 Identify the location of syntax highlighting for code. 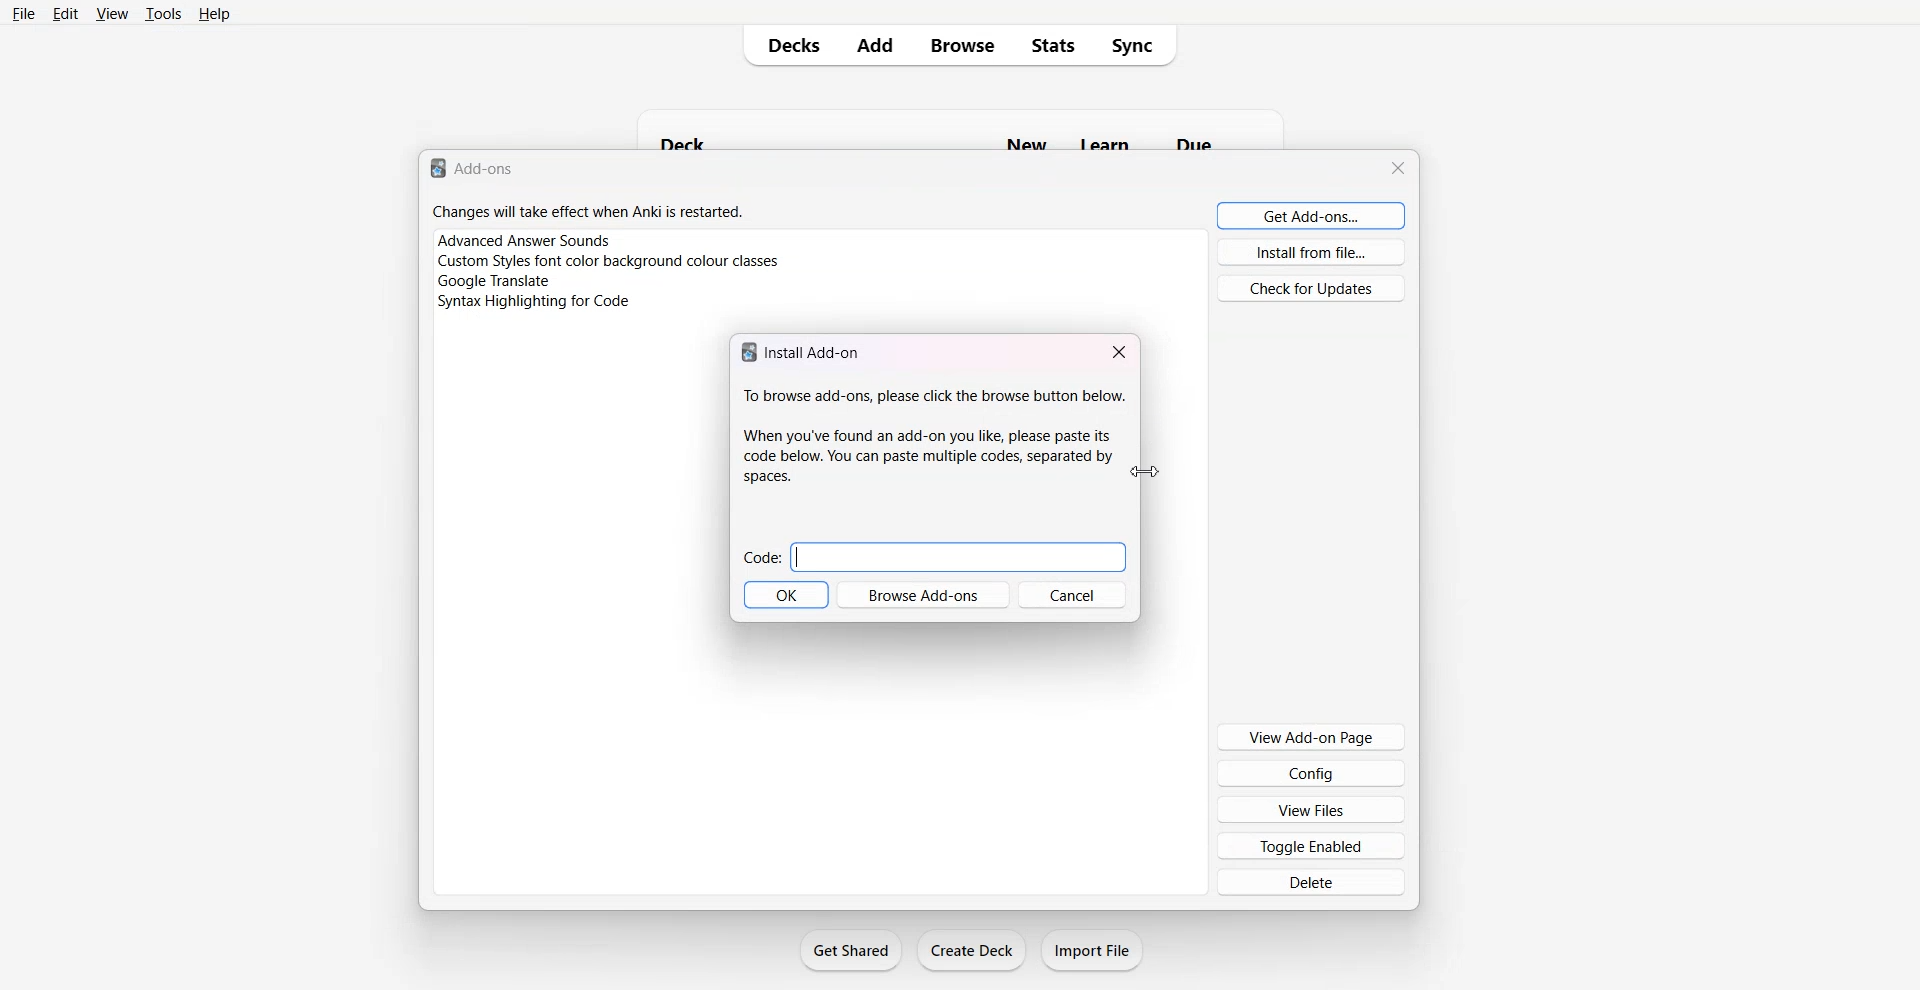
(534, 302).